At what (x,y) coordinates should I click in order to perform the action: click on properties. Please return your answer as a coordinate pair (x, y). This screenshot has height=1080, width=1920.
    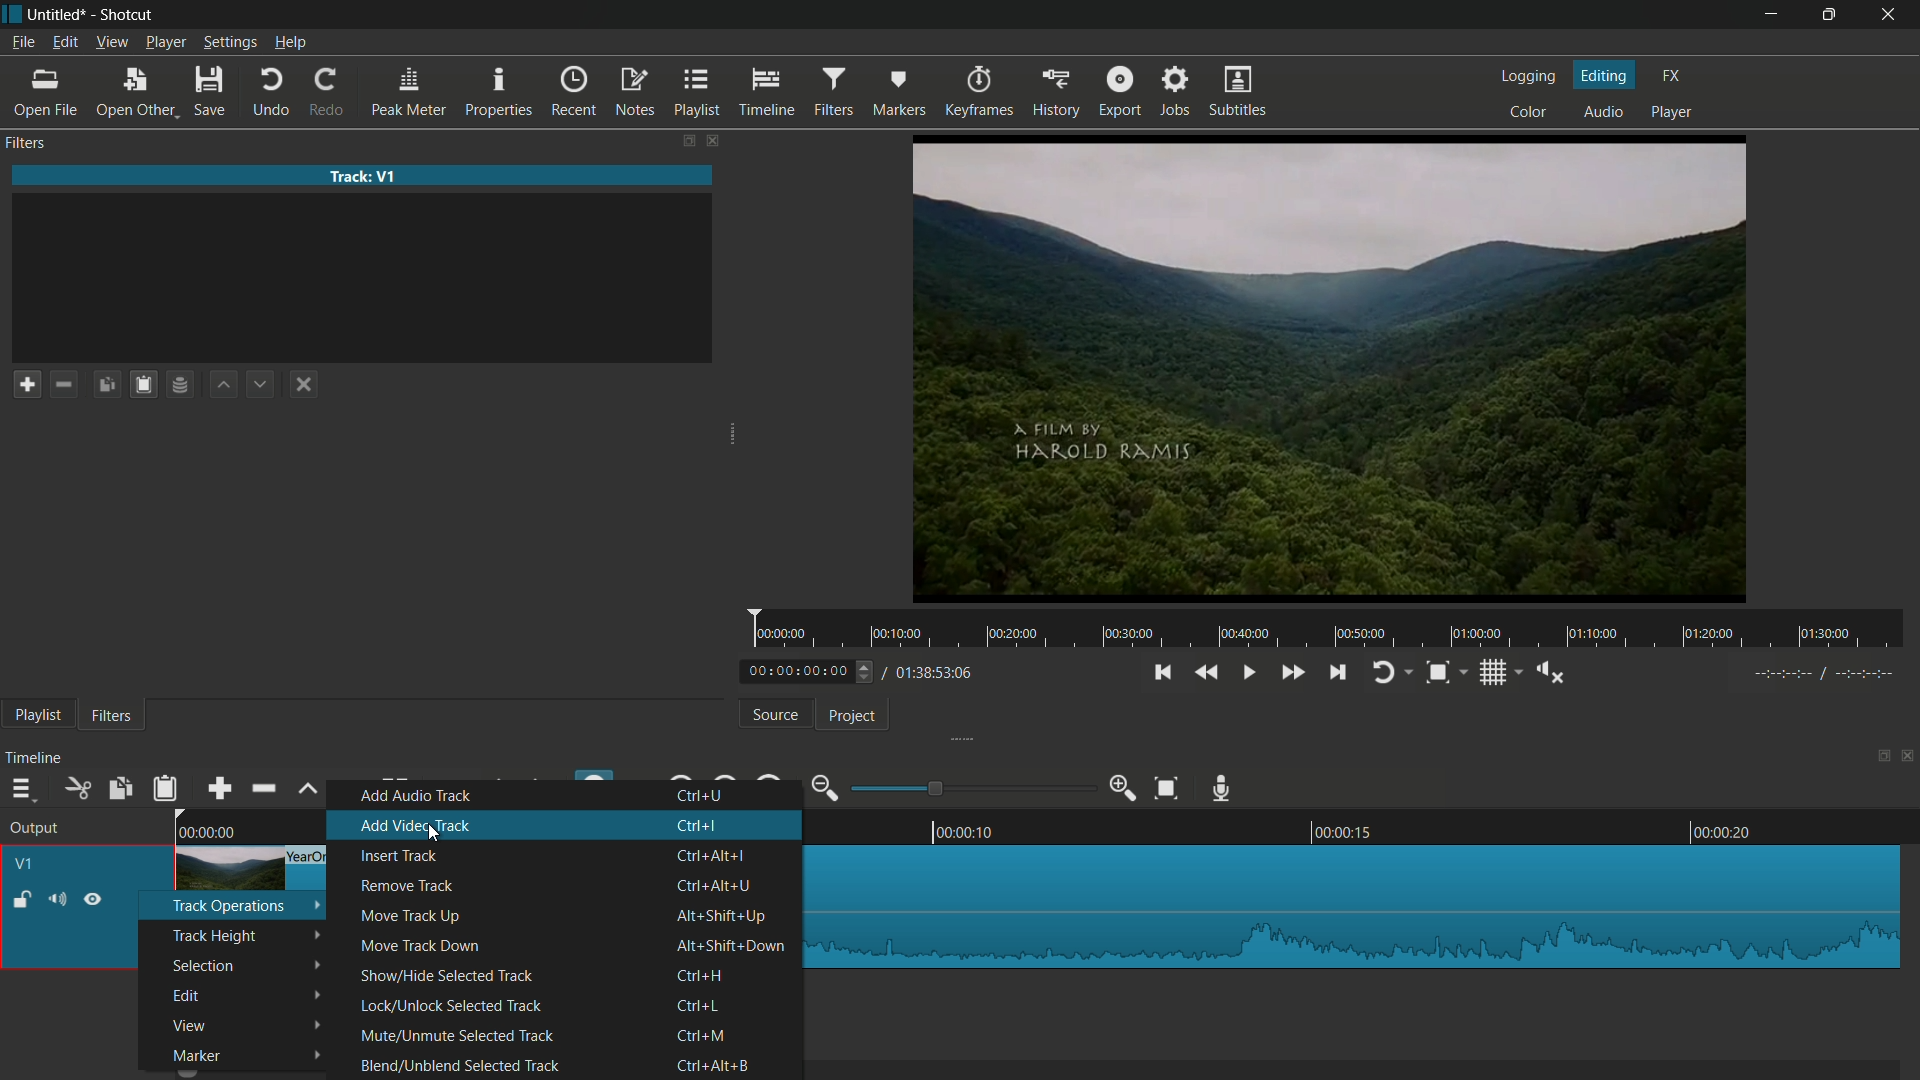
    Looking at the image, I should click on (501, 93).